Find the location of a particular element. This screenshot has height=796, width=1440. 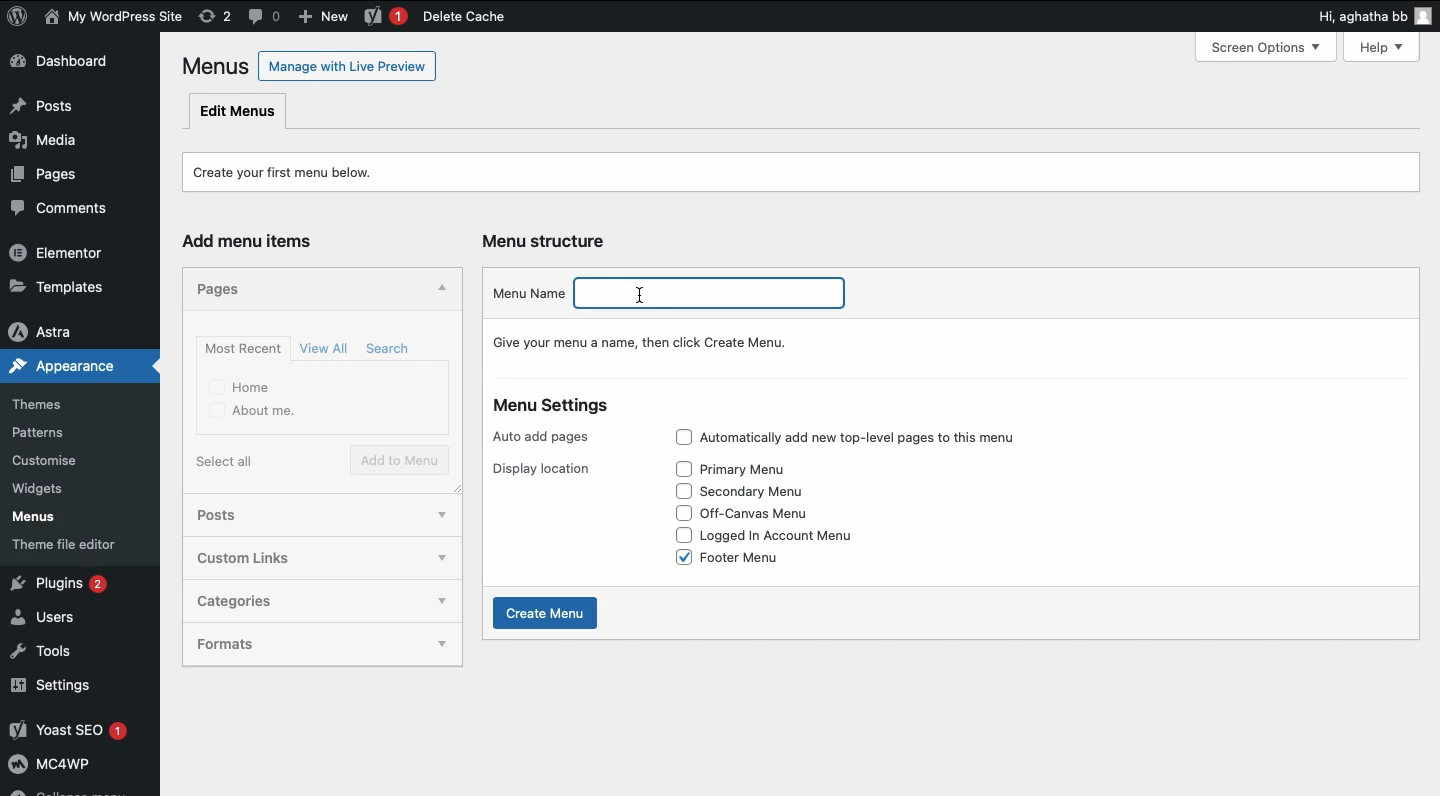

Revision is located at coordinates (215, 17).